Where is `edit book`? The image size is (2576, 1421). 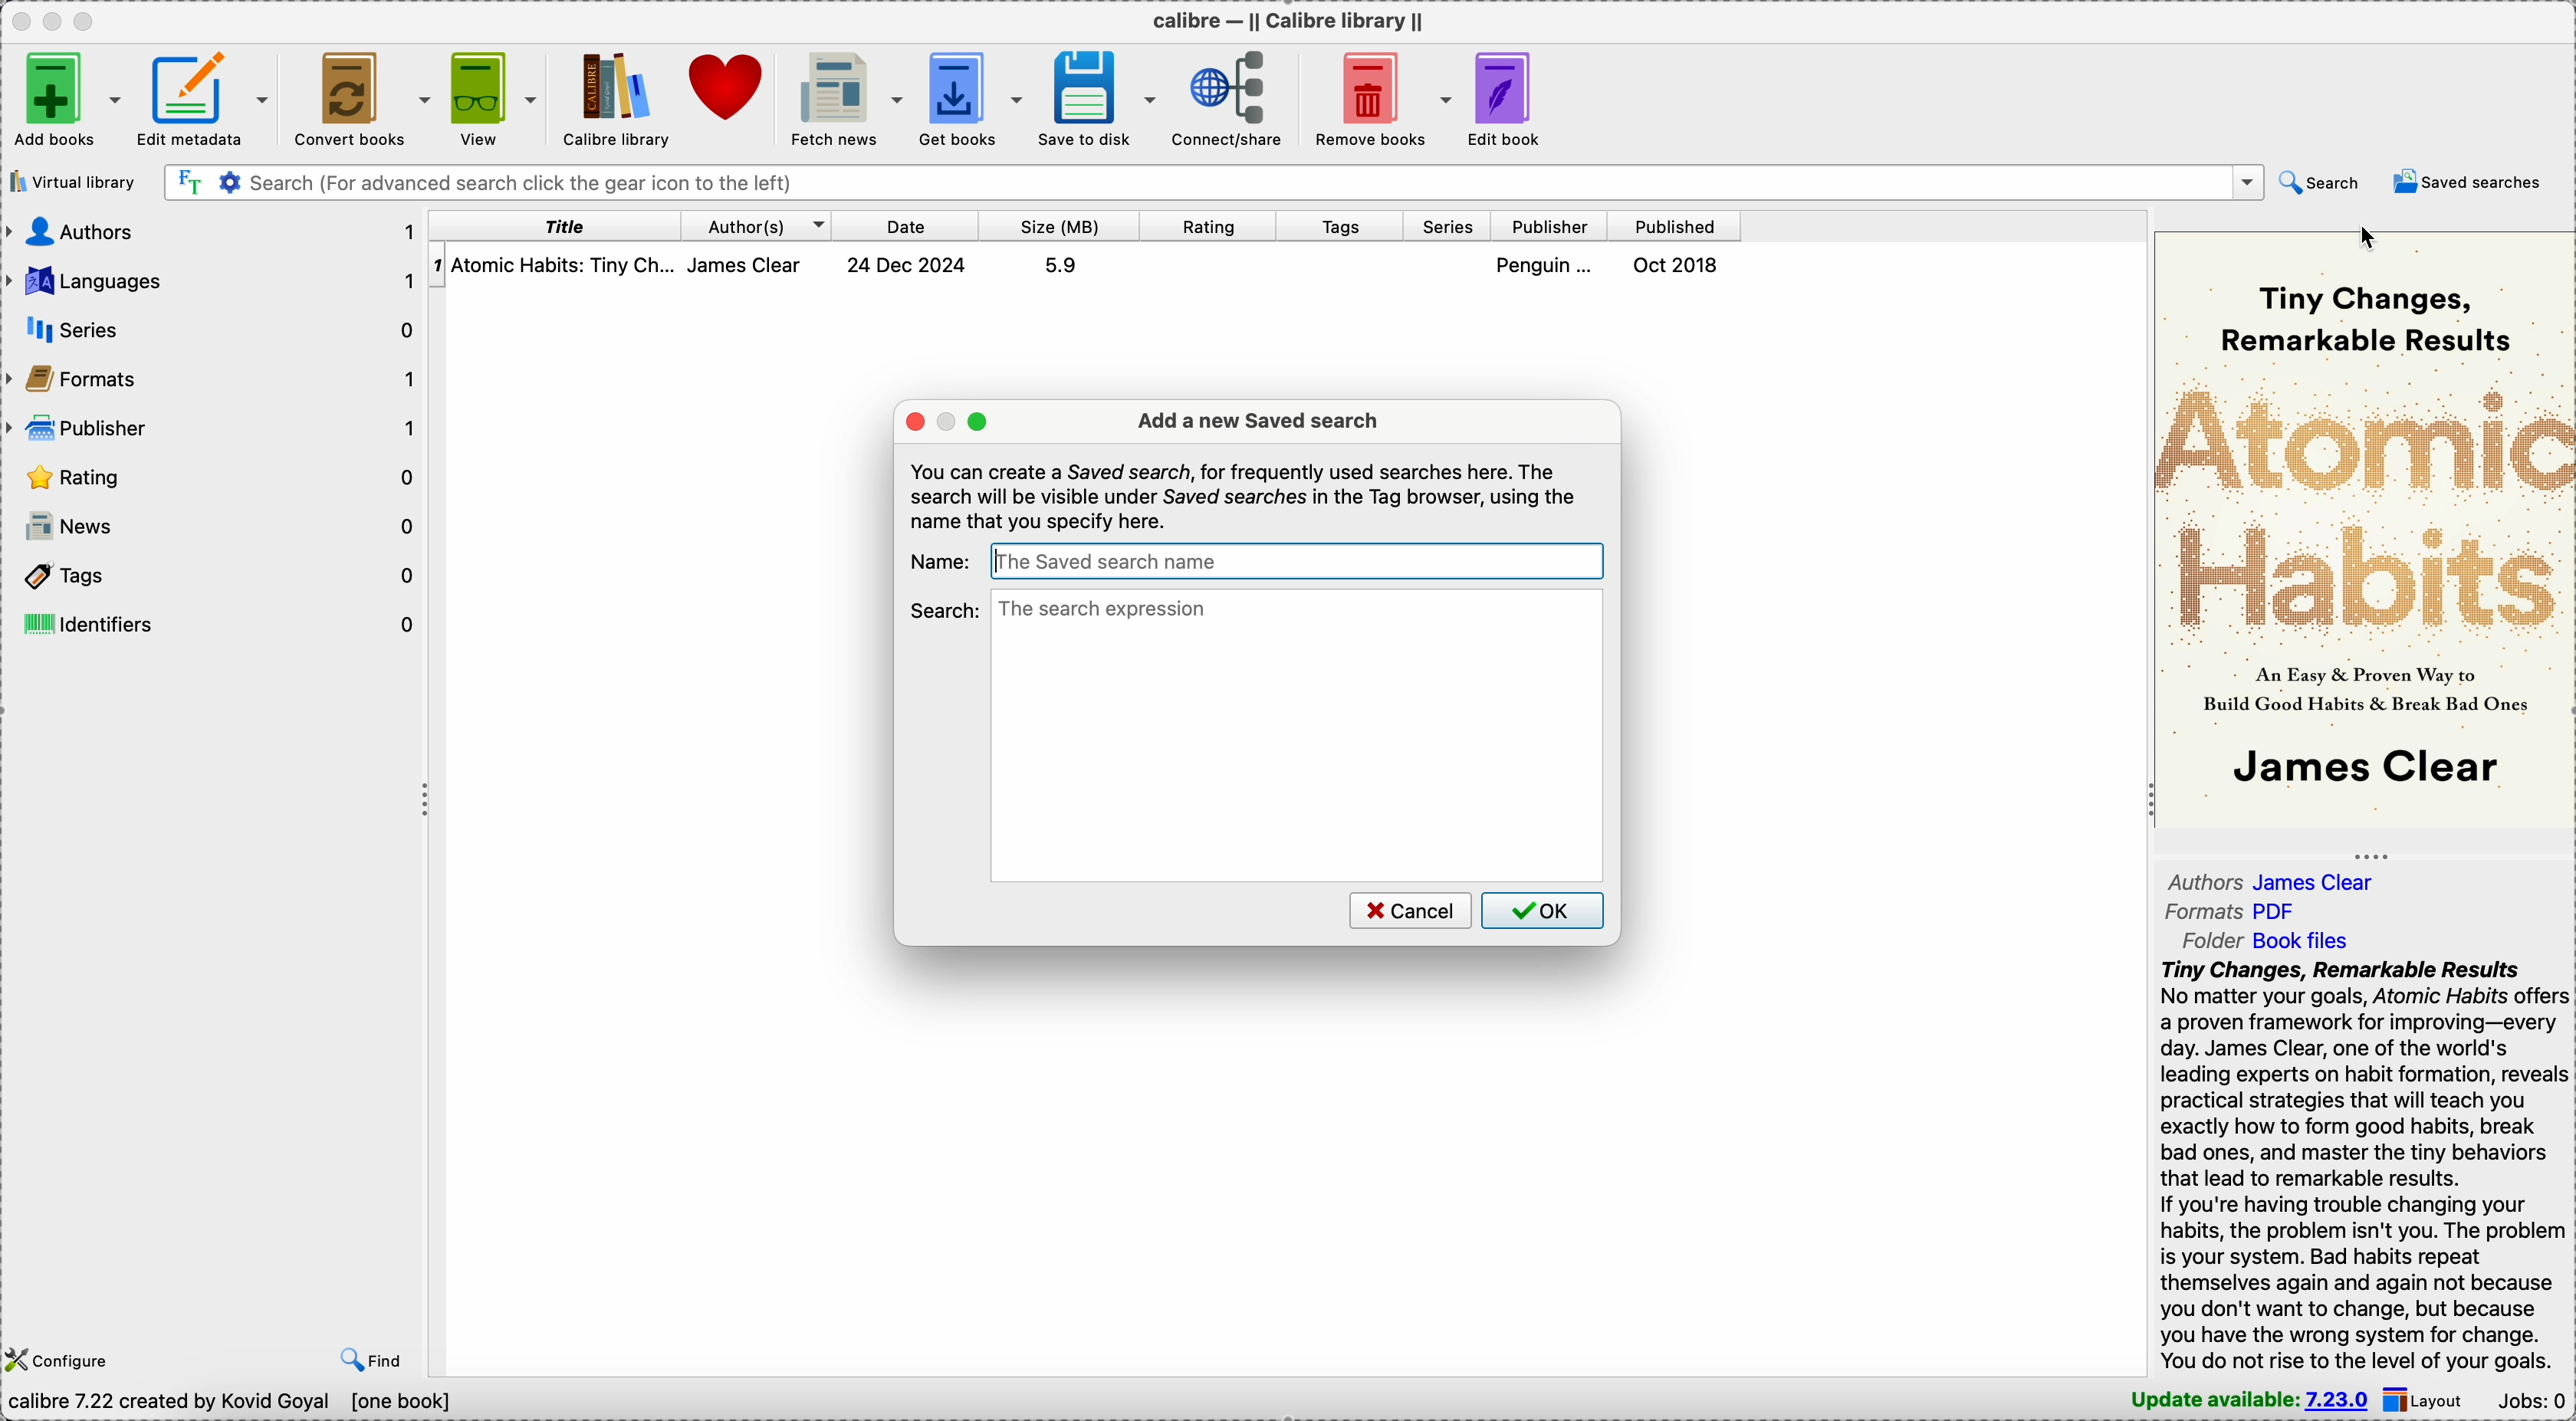 edit book is located at coordinates (1517, 98).